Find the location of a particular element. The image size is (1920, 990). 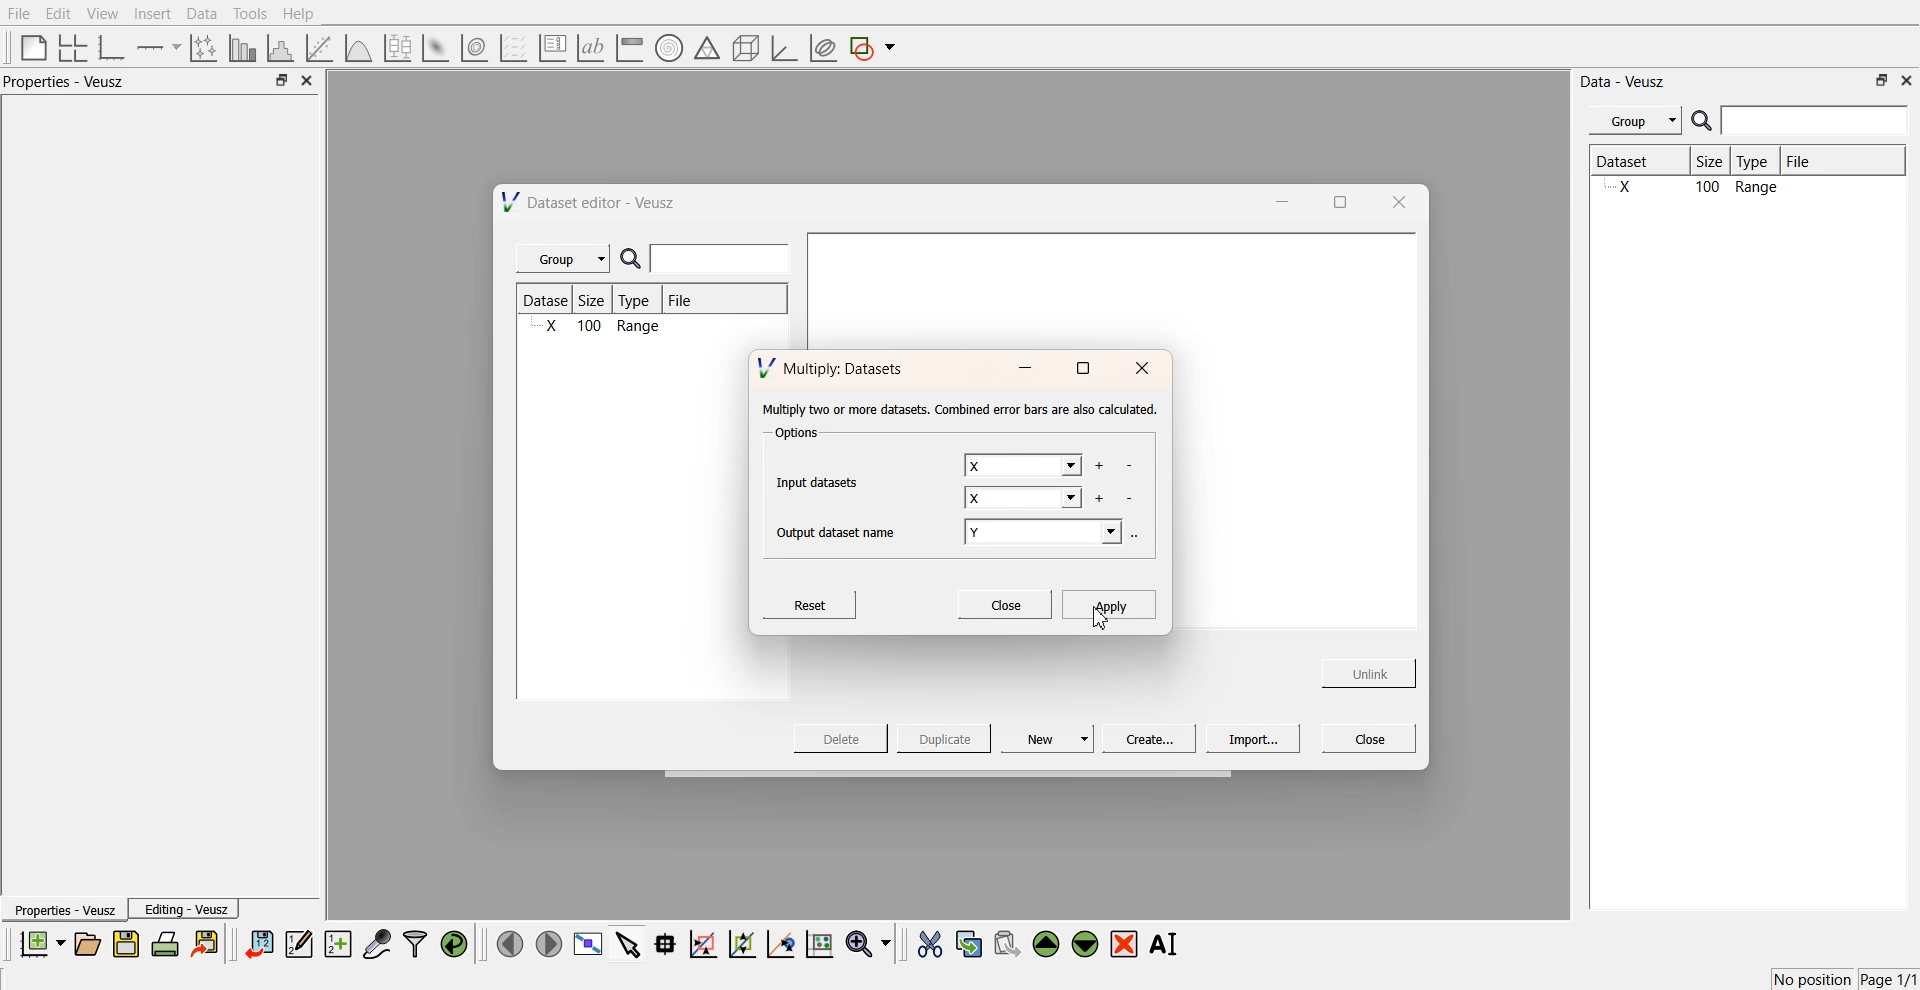

Properties - Veusz is located at coordinates (69, 82).